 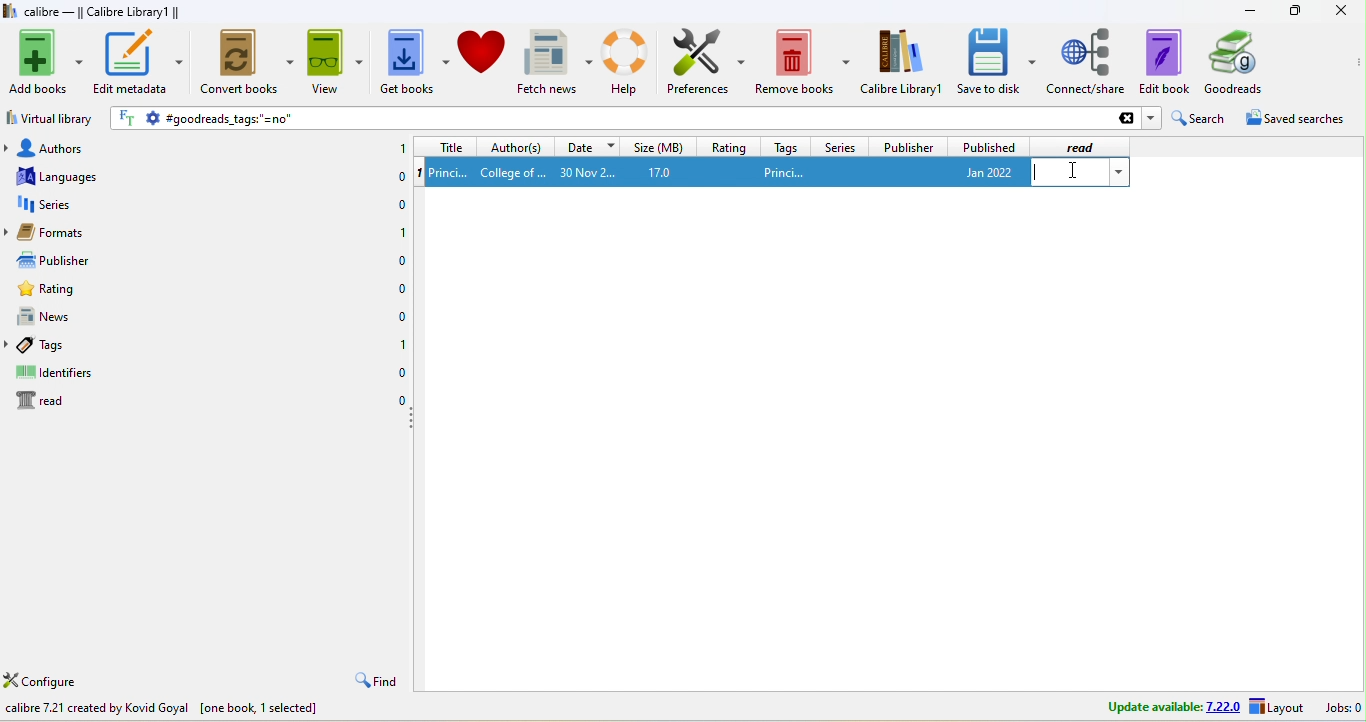 I want to click on typing cursor, so click(x=1039, y=174).